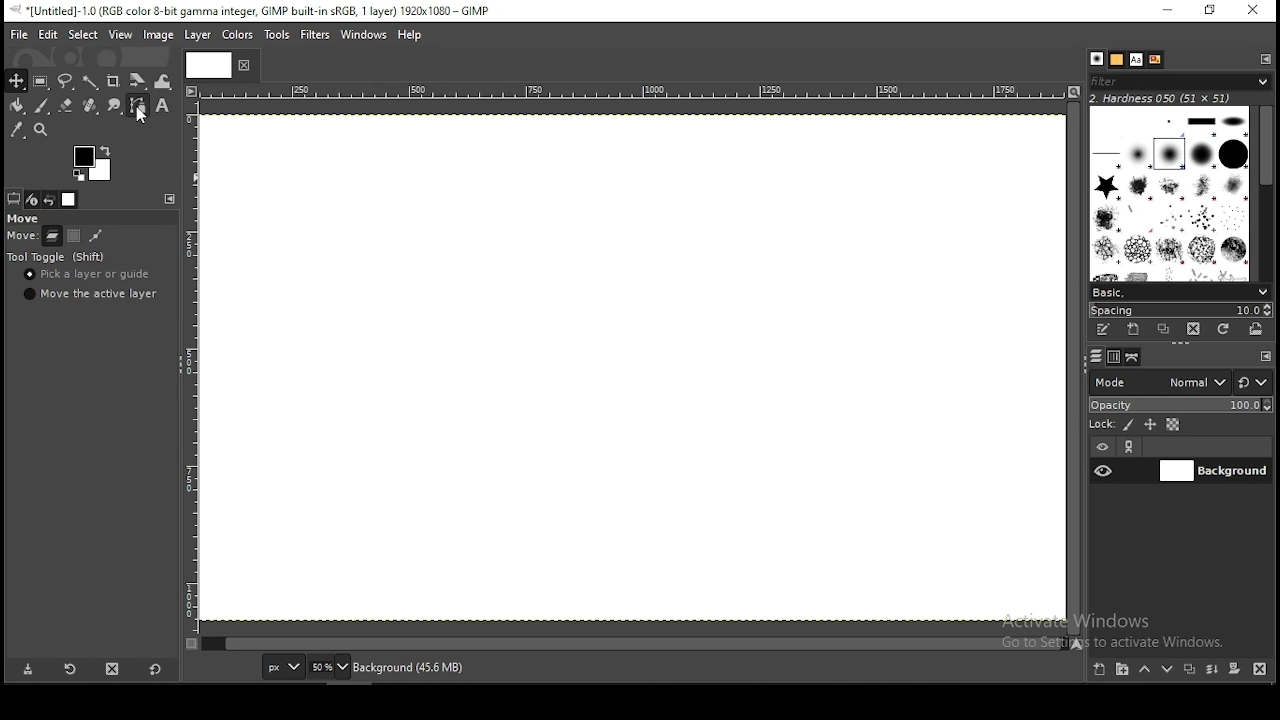 The image size is (1280, 720). What do you see at coordinates (31, 217) in the screenshot?
I see `move` at bounding box center [31, 217].